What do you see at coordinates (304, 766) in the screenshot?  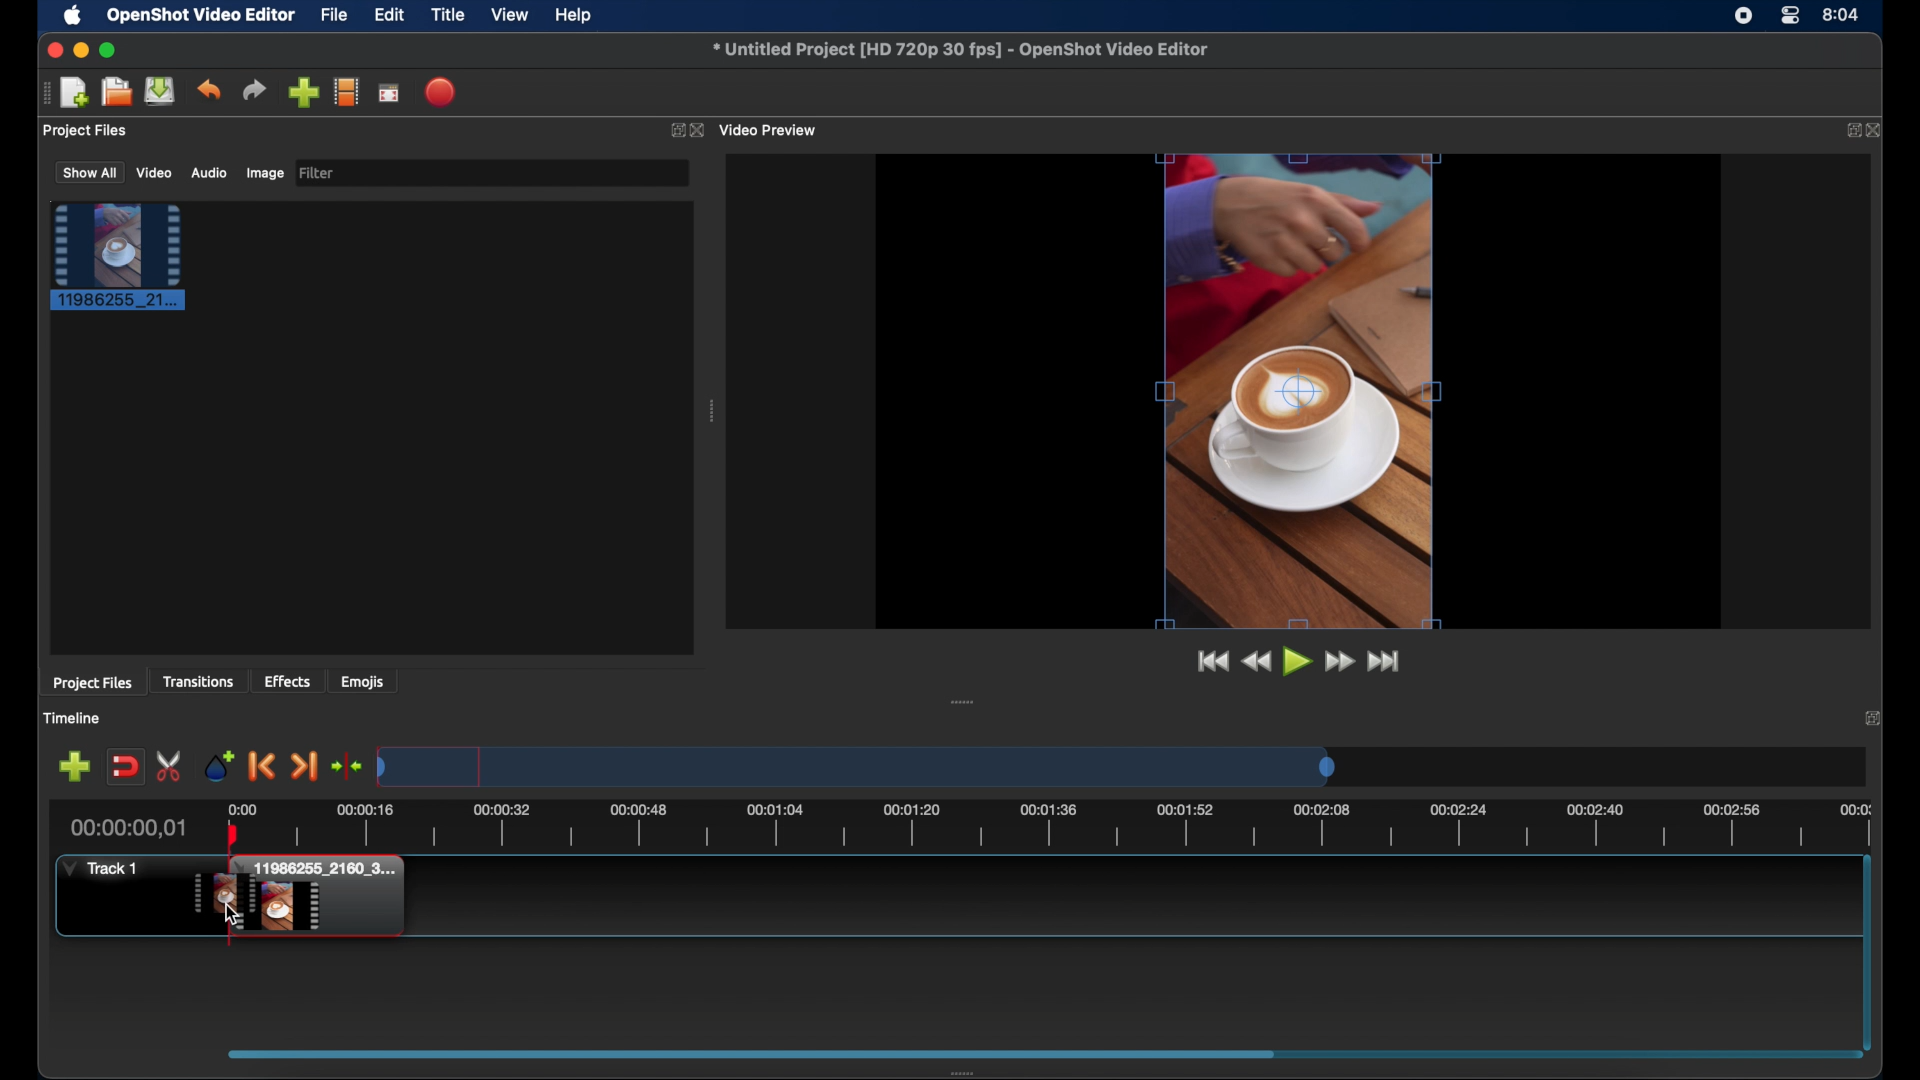 I see `next marker` at bounding box center [304, 766].